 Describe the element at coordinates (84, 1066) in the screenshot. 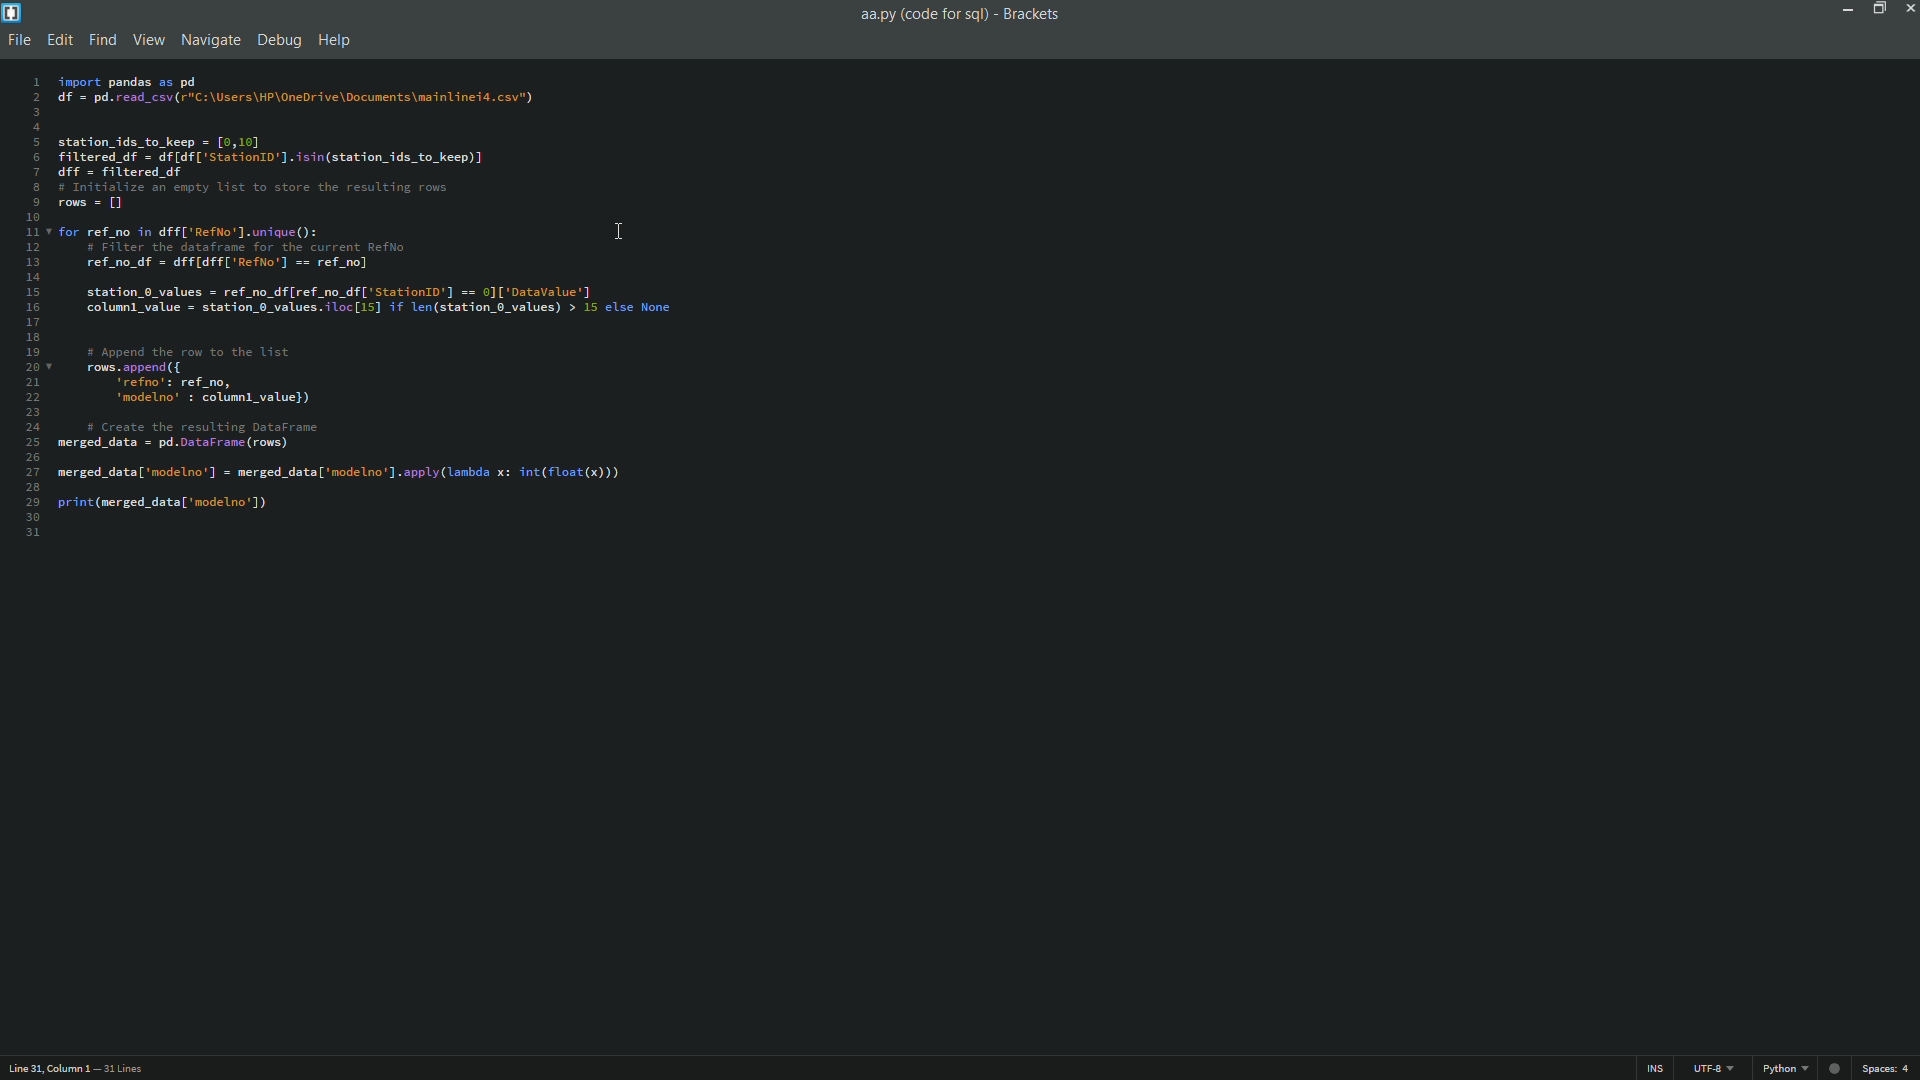

I see `Line31, Column 1 — 31 Lines.` at that location.